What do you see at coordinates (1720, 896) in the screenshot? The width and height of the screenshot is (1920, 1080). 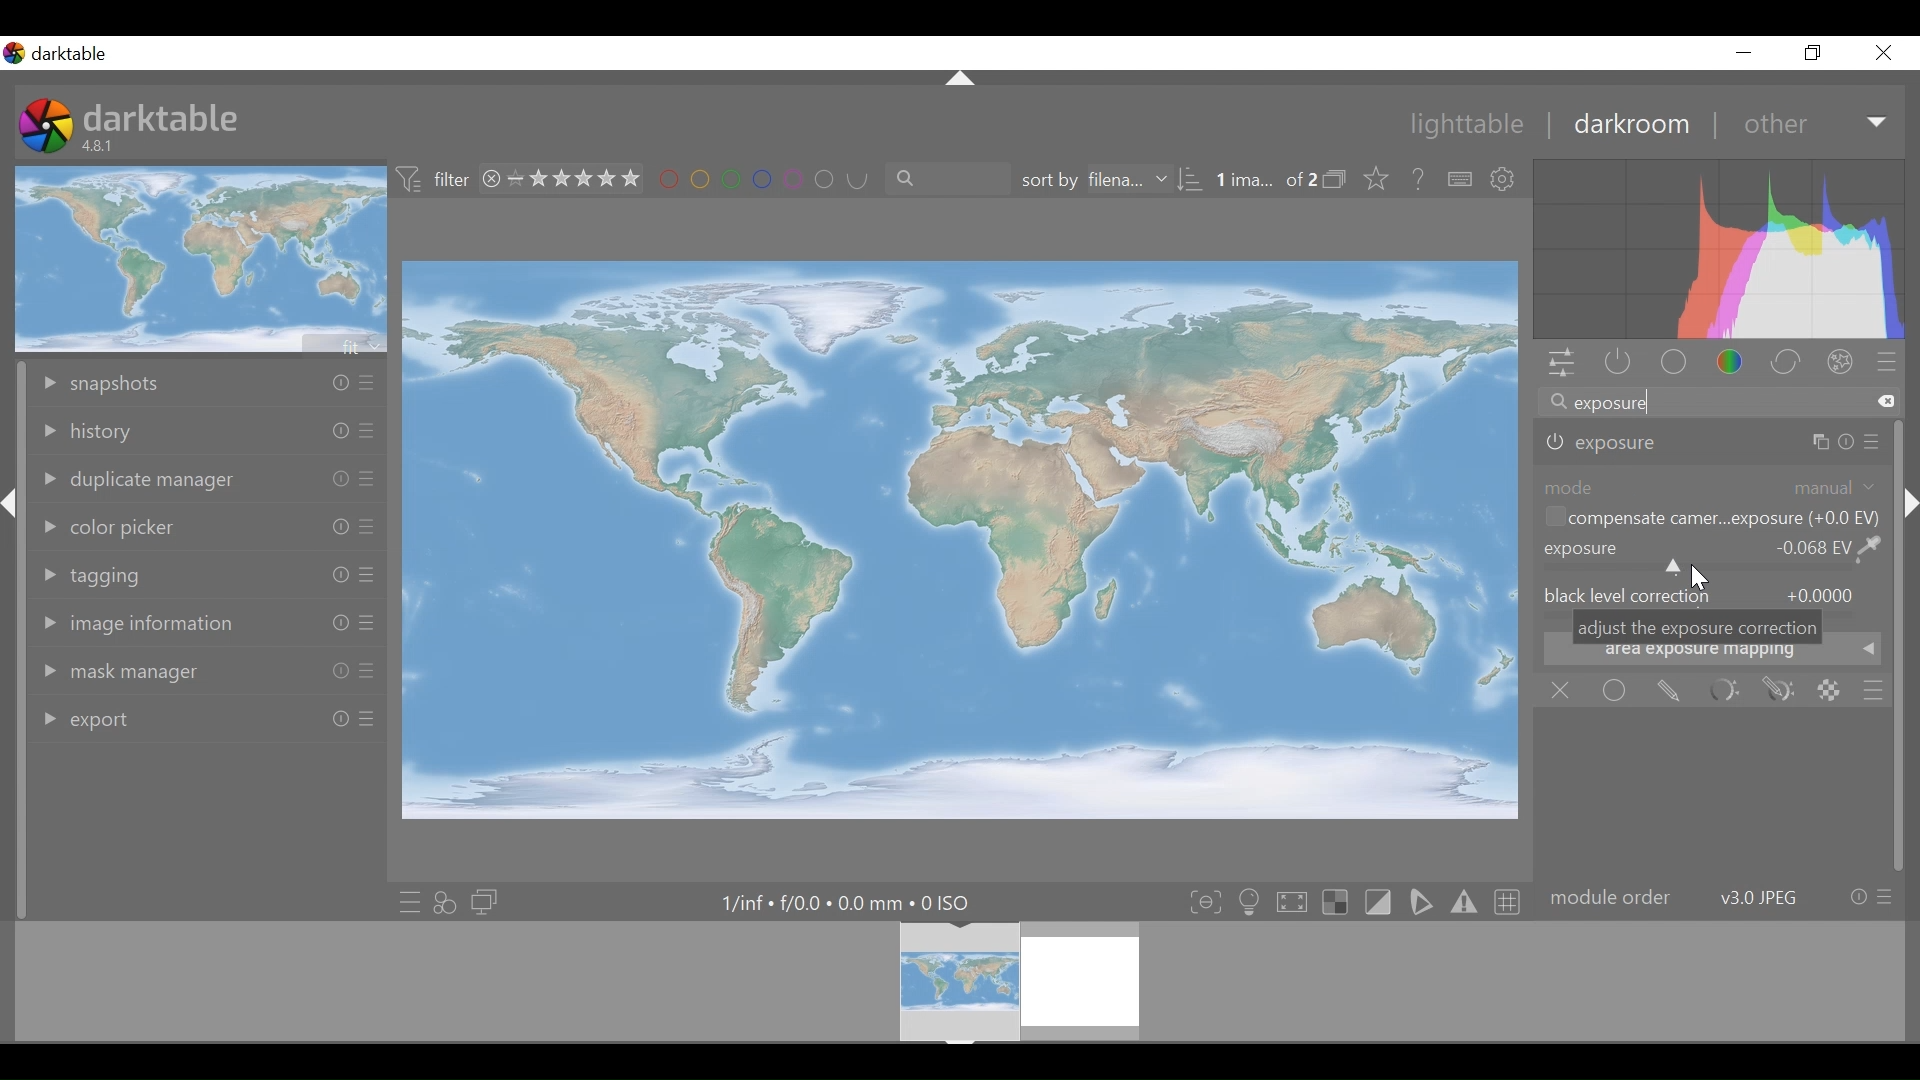 I see `module order` at bounding box center [1720, 896].